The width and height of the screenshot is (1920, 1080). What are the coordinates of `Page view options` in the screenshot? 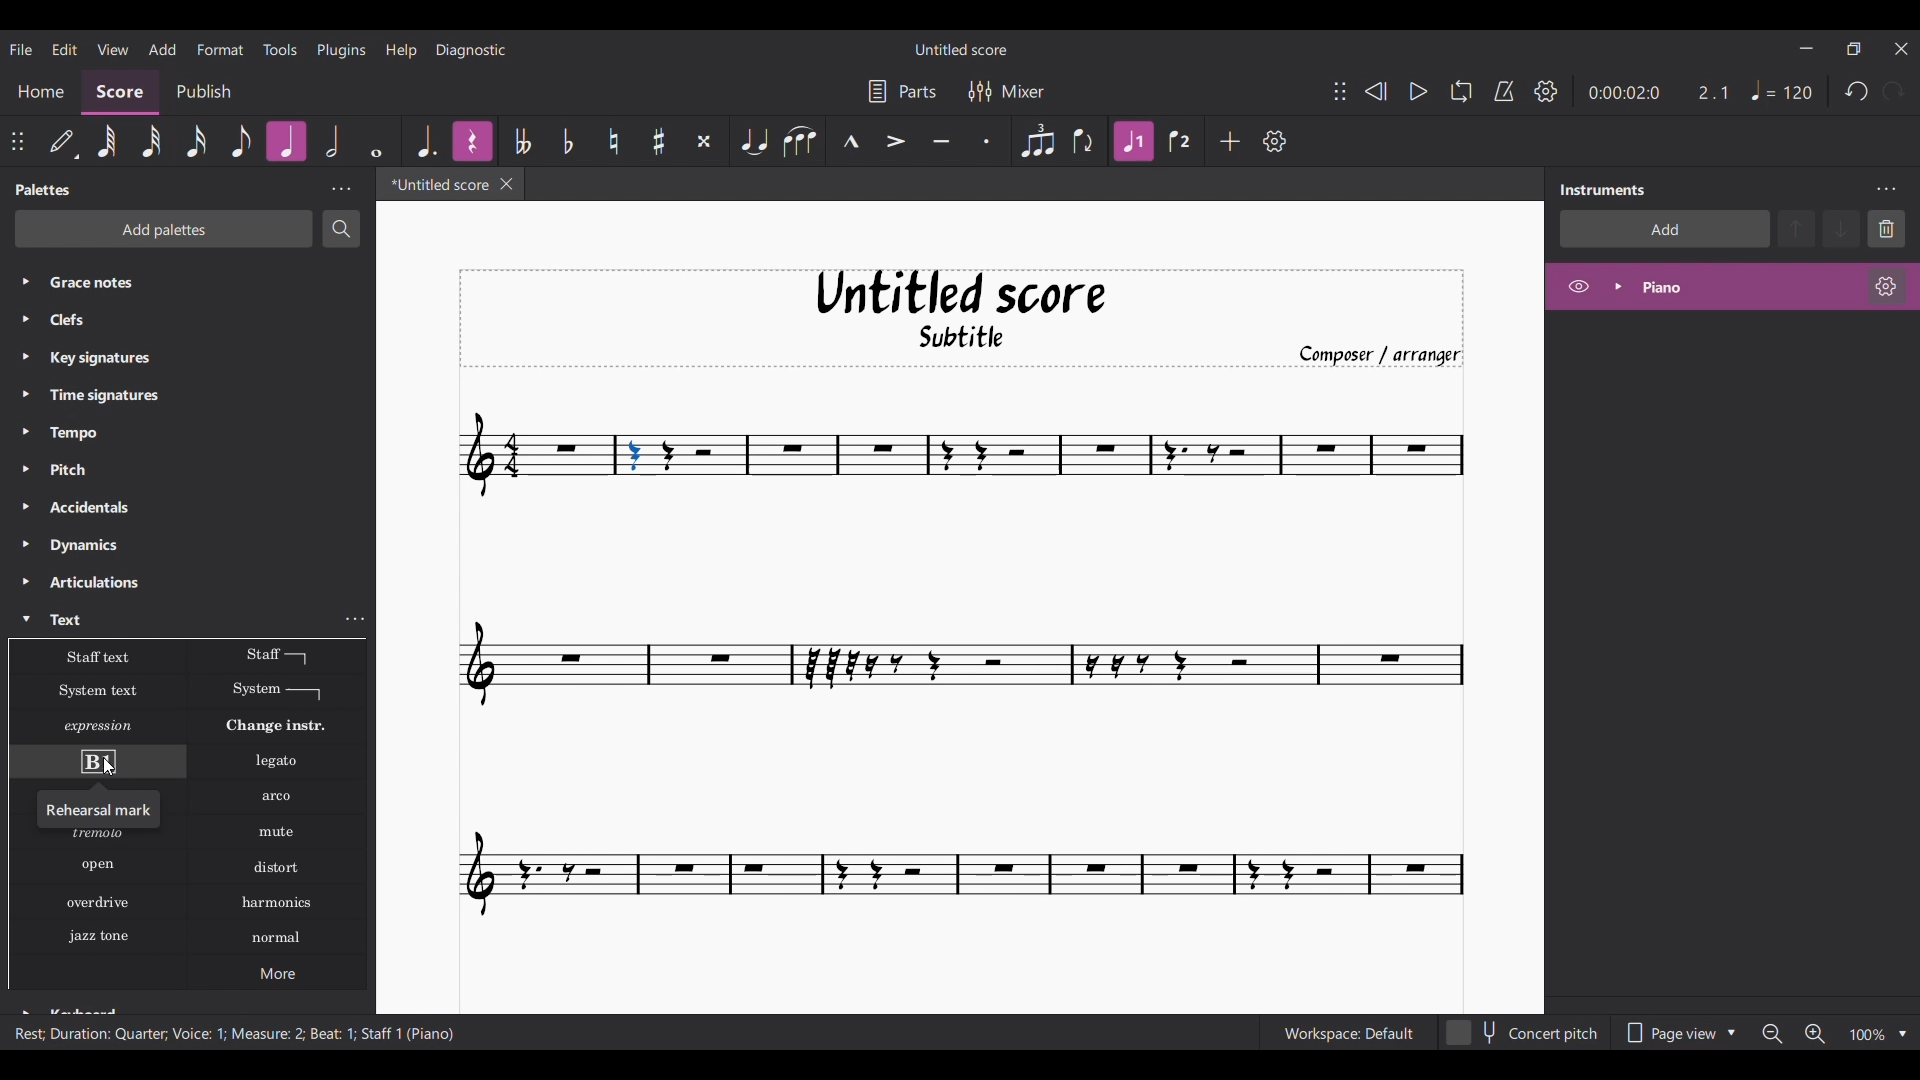 It's located at (1678, 1033).